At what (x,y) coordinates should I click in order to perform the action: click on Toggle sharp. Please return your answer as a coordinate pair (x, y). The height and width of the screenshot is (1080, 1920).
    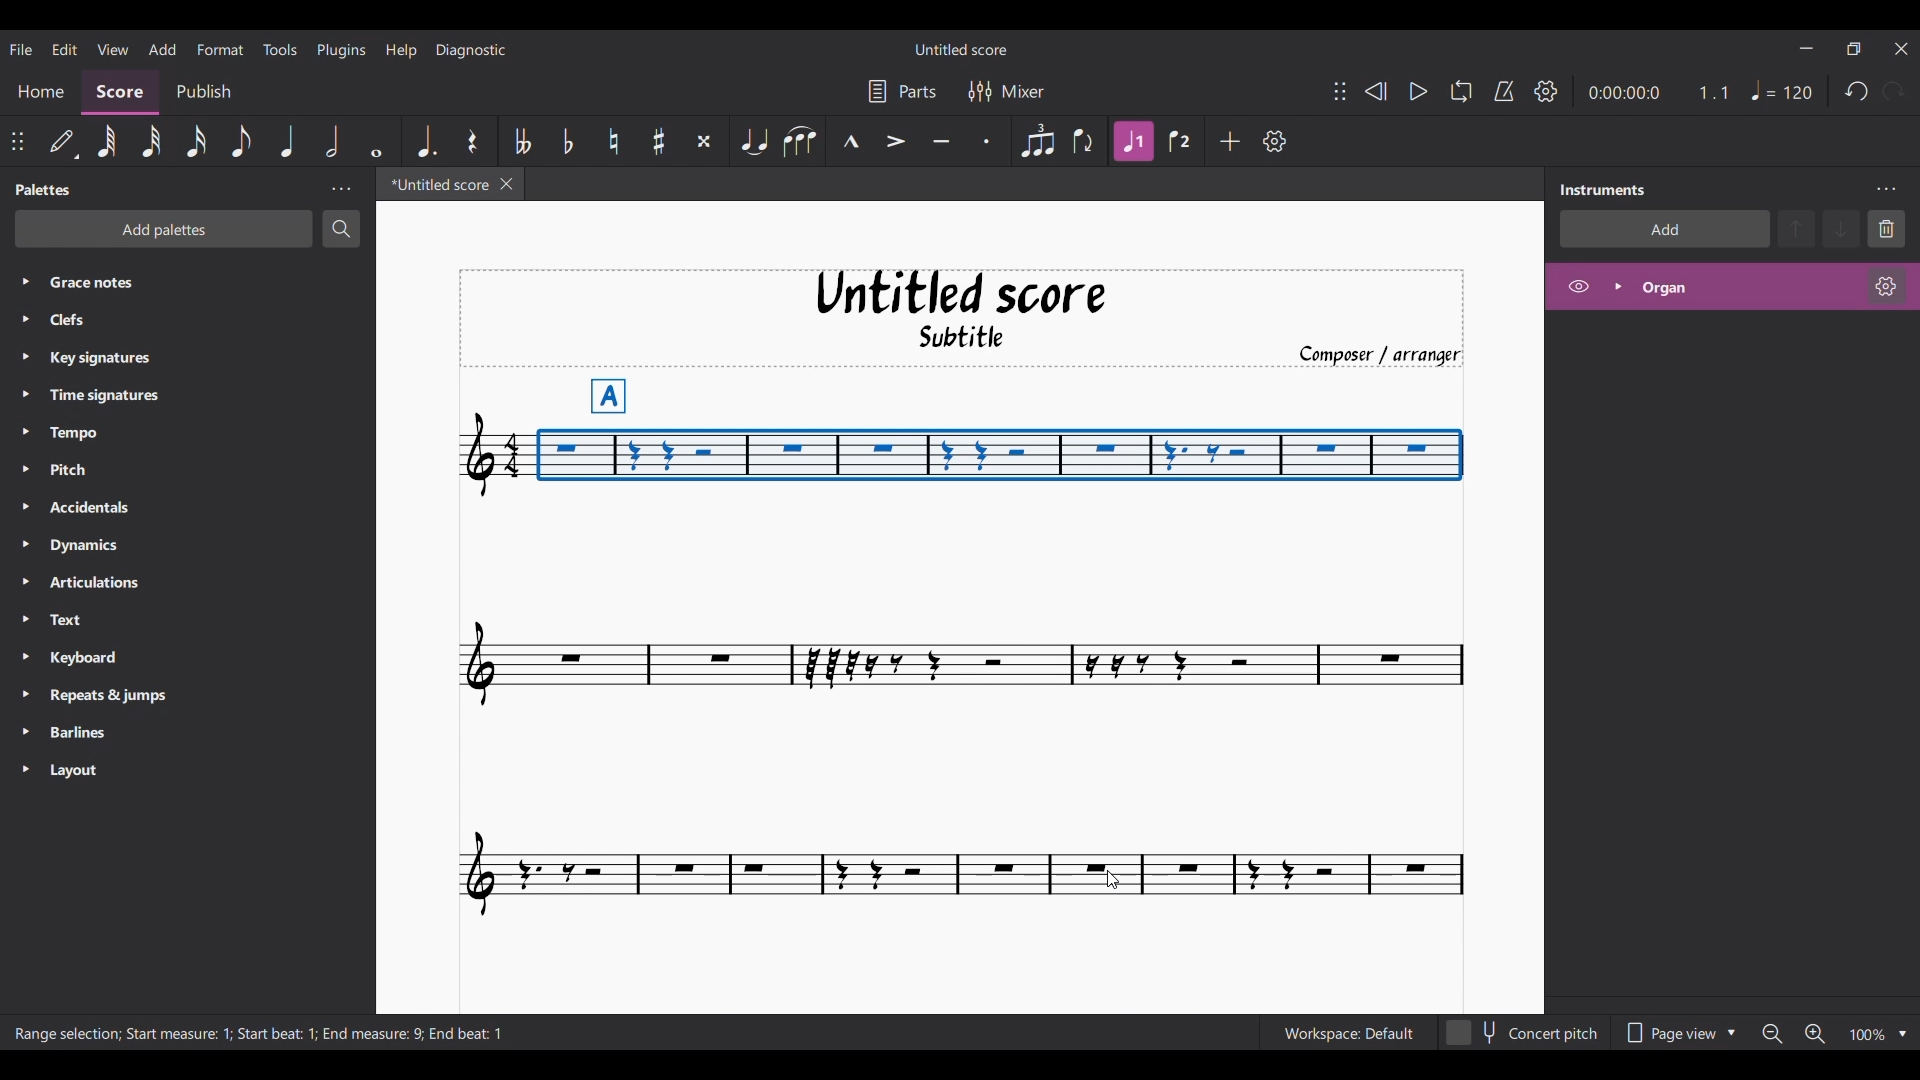
    Looking at the image, I should click on (659, 140).